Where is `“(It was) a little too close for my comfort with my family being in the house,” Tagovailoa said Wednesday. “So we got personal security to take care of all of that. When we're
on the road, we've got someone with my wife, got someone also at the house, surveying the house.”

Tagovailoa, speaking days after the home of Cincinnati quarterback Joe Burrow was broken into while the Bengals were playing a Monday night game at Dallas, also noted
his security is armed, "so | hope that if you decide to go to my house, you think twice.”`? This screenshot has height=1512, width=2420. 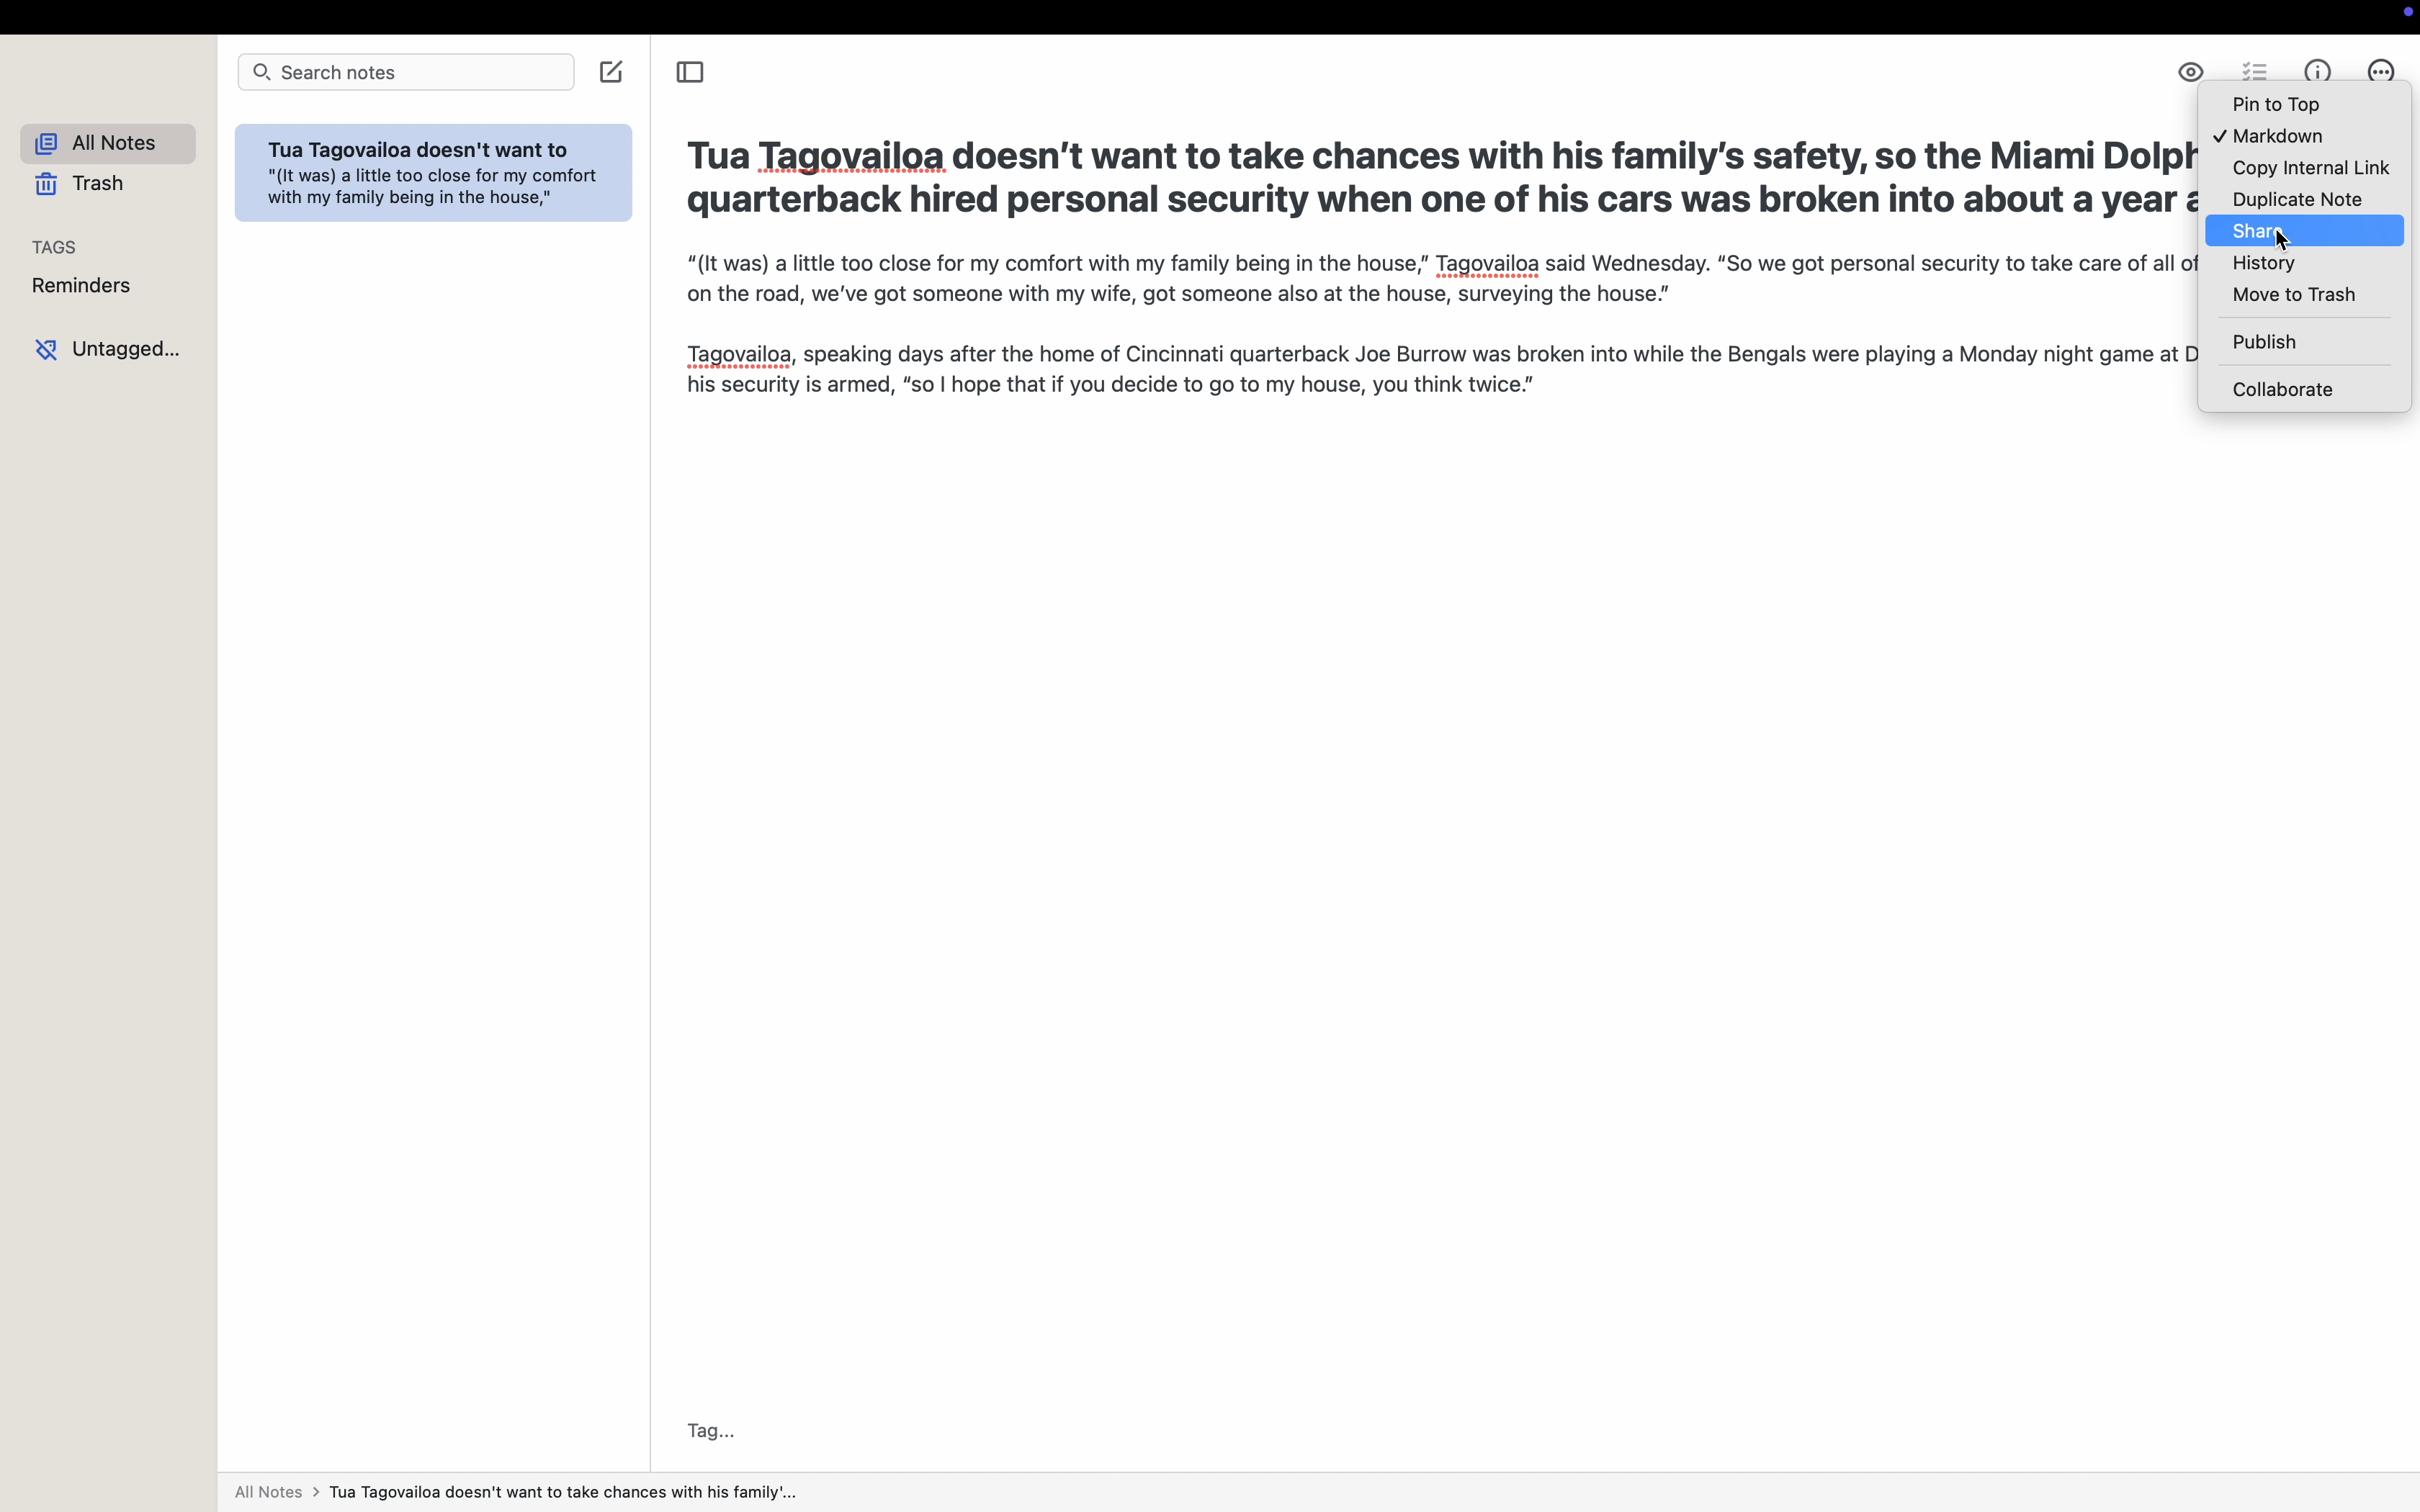 “(It was) a little too close for my comfort with my family being in the house,” Tagovailoa said Wednesday. “So we got personal security to take care of all of that. When we're
on the road, we've got someone with my wife, got someone also at the house, surveying the house.”

Tagovailoa, speaking days after the home of Cincinnati quarterback Joe Burrow was broken into while the Bengals were playing a Monday night game at Dallas, also noted
his security is armed, "so | hope that if you decide to go to my house, you think twice.” is located at coordinates (1423, 324).